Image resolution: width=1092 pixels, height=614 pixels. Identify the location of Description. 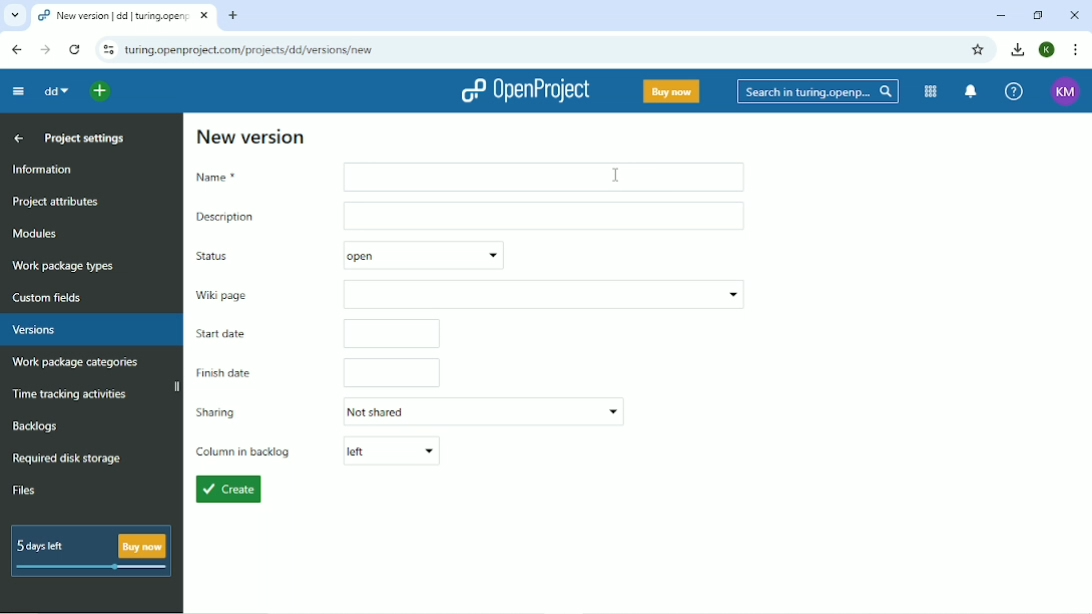
(467, 216).